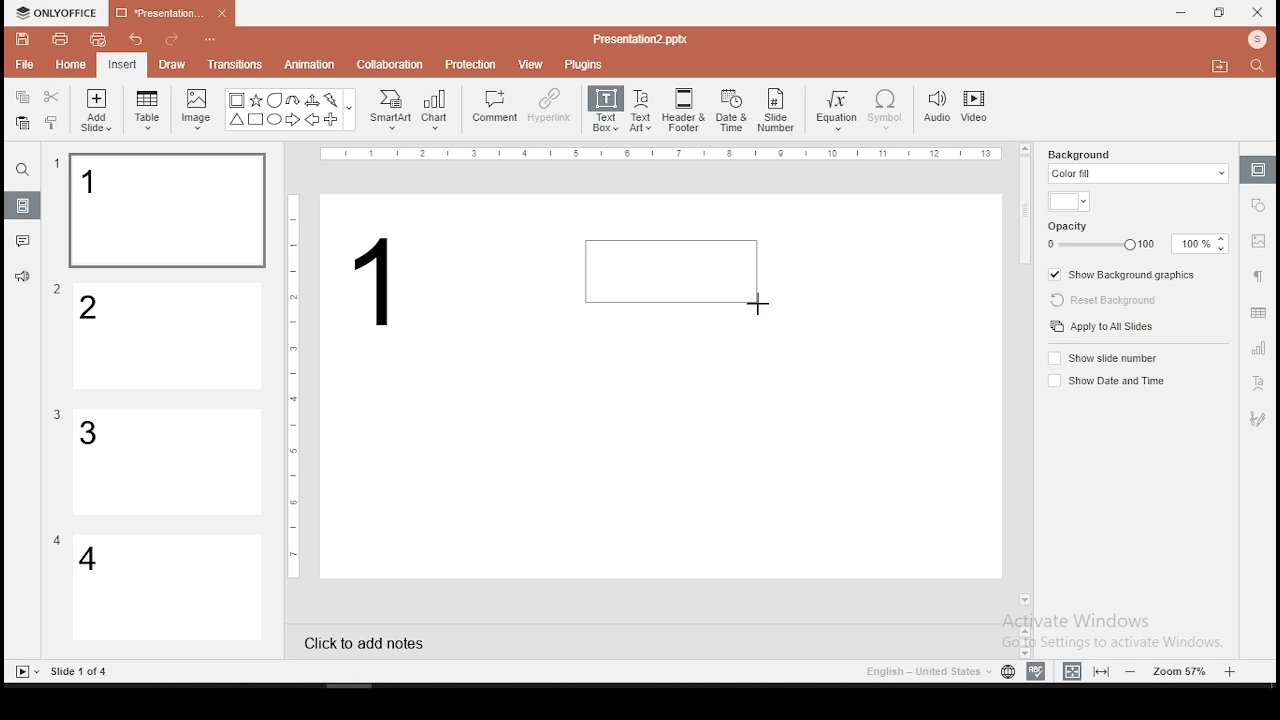 Image resolution: width=1280 pixels, height=720 pixels. I want to click on Arrow Left, so click(312, 120).